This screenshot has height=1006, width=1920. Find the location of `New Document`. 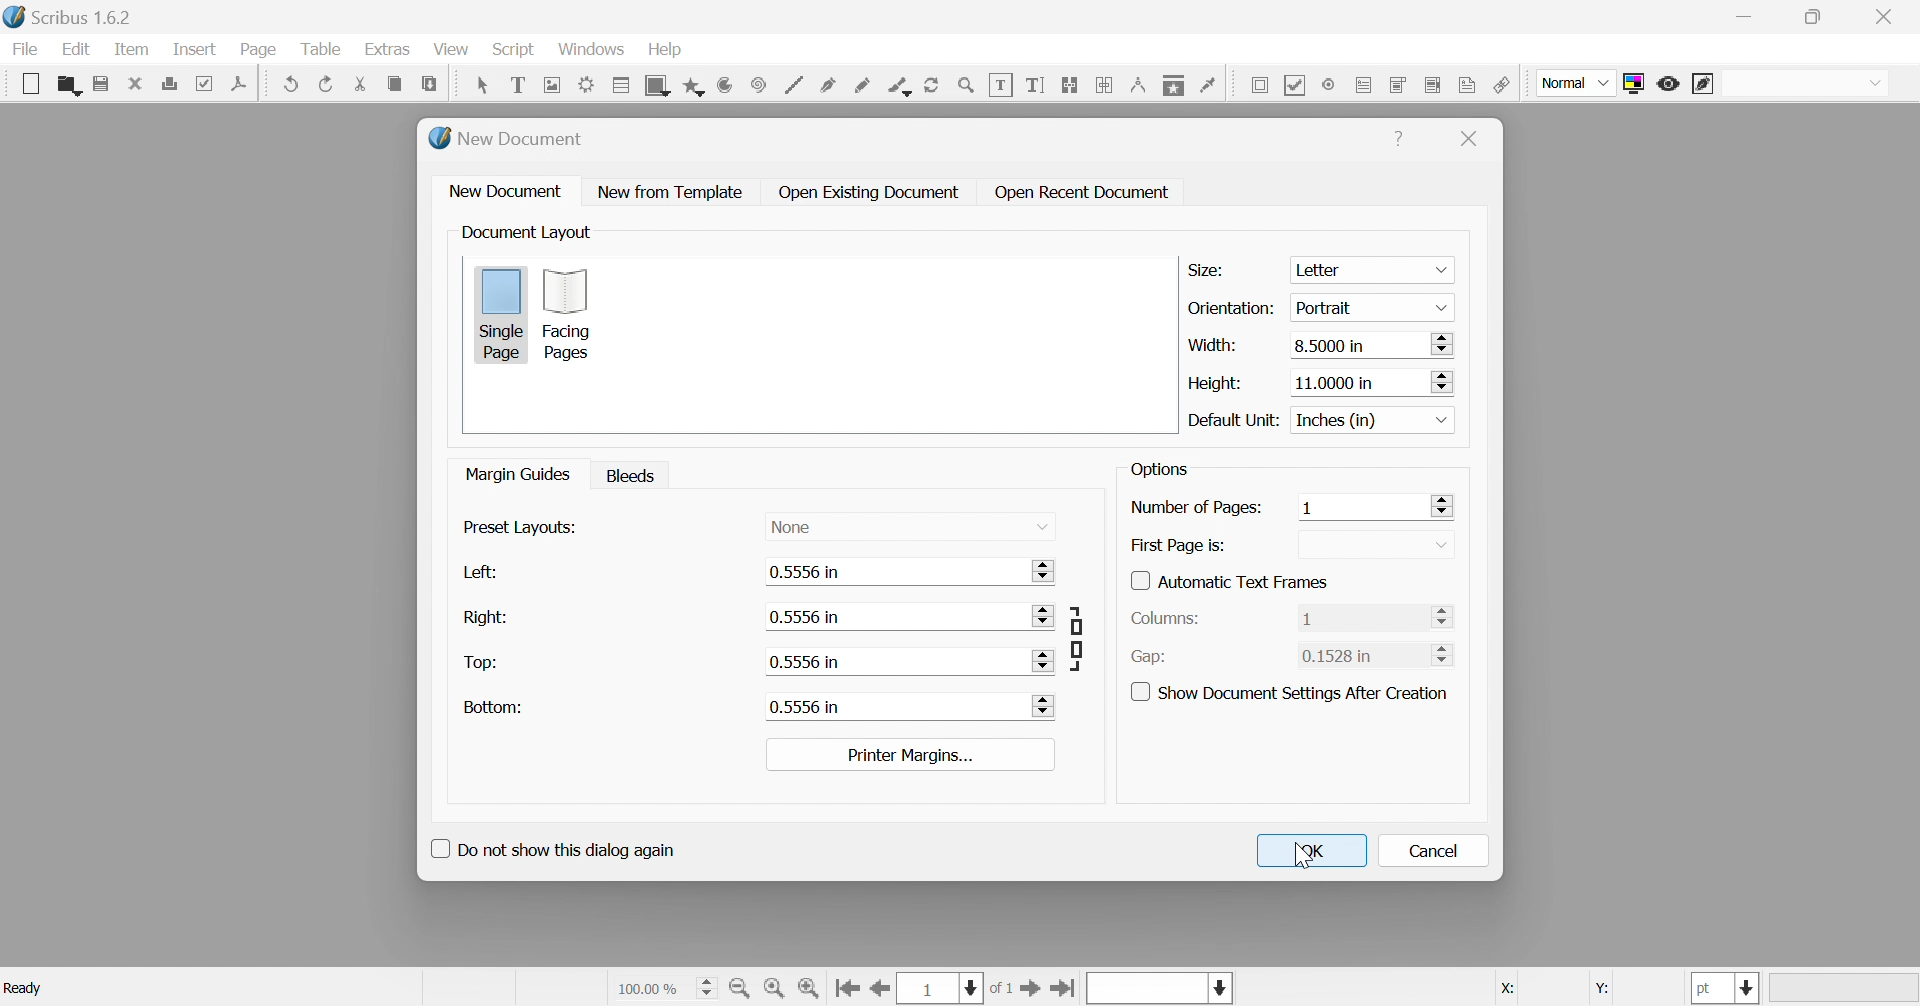

New Document is located at coordinates (503, 141).